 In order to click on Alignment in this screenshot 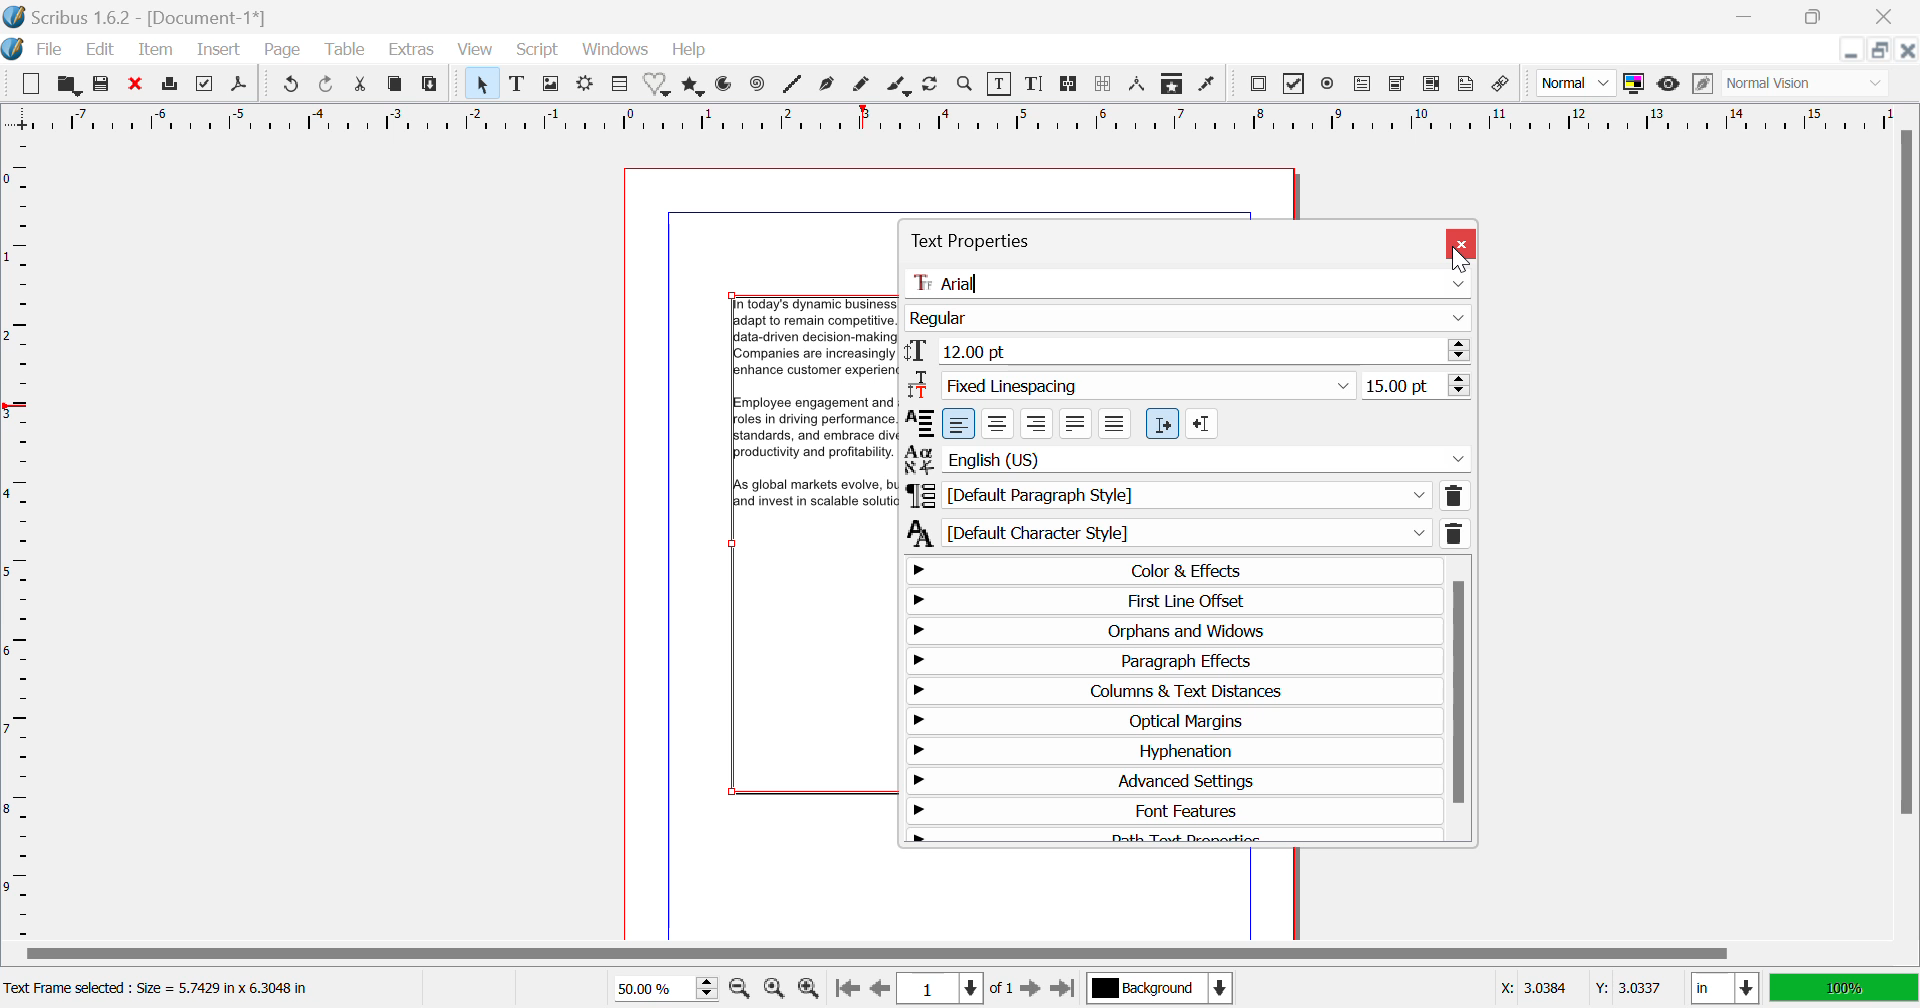, I will do `click(919, 426)`.